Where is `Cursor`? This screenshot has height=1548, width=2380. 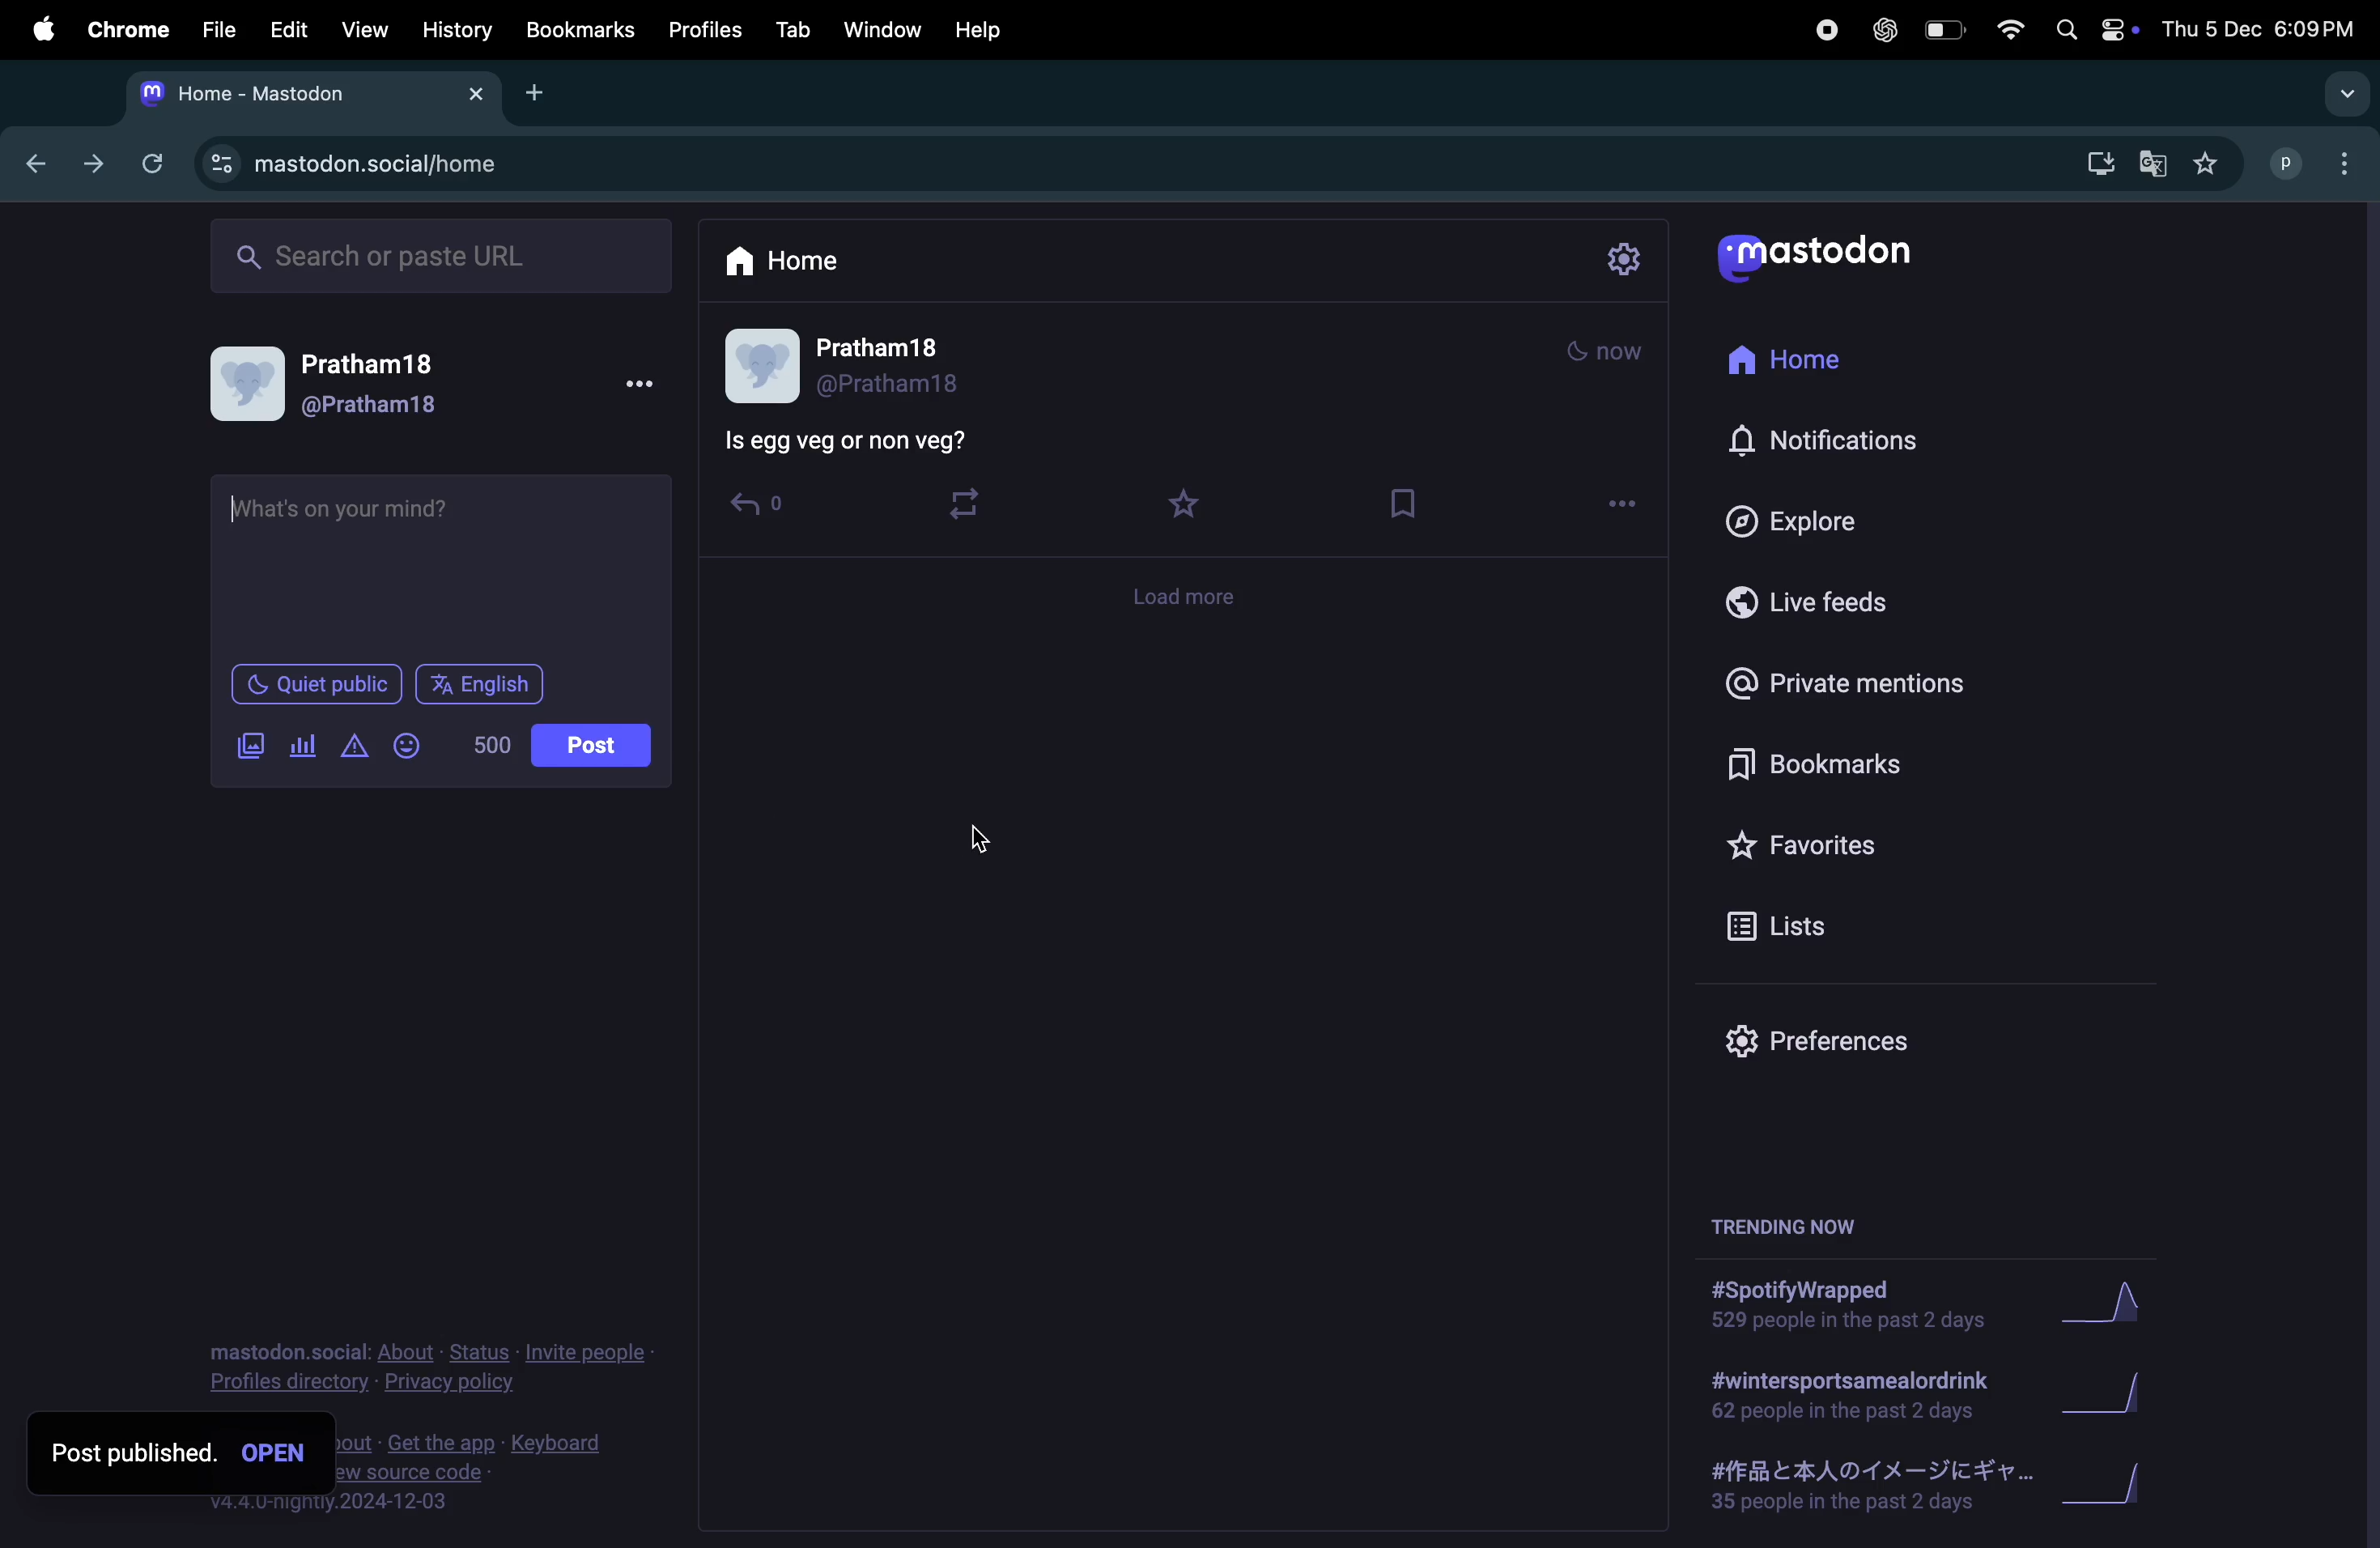
Cursor is located at coordinates (980, 844).